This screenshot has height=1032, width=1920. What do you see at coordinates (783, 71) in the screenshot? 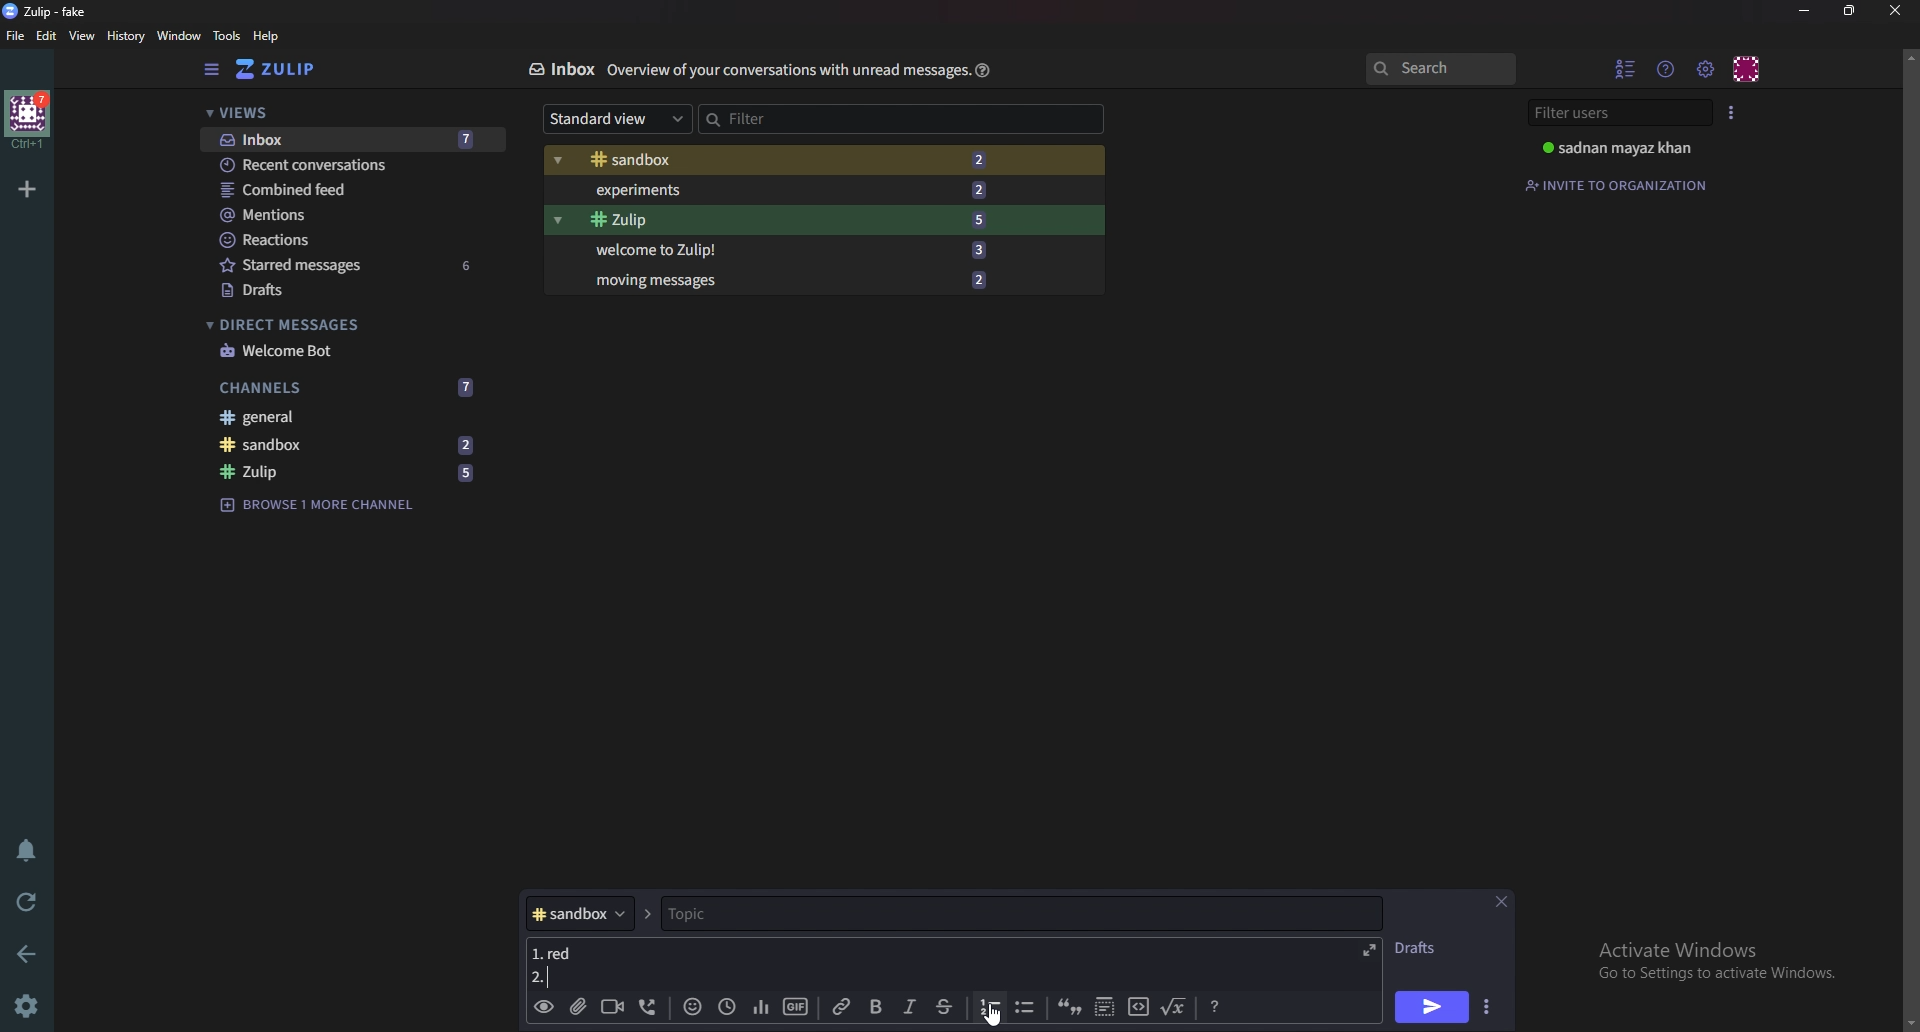
I see `Info` at bounding box center [783, 71].